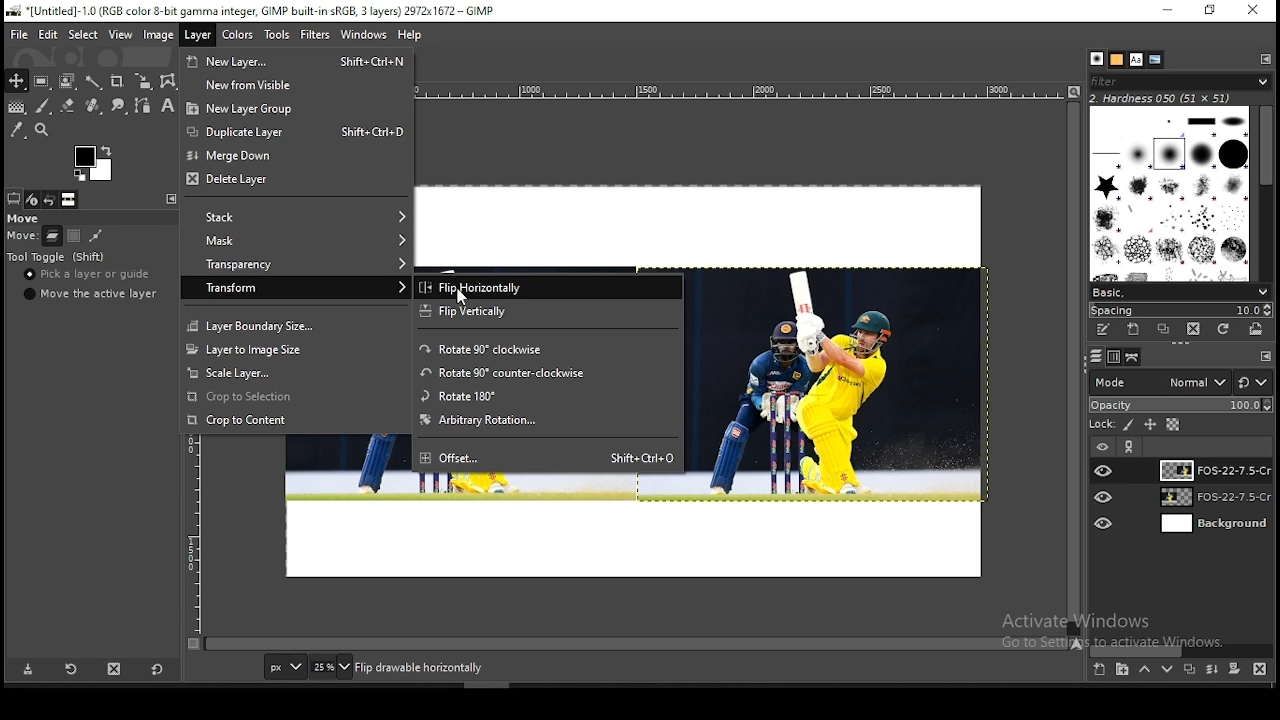 The height and width of the screenshot is (720, 1280). I want to click on images, so click(69, 200).